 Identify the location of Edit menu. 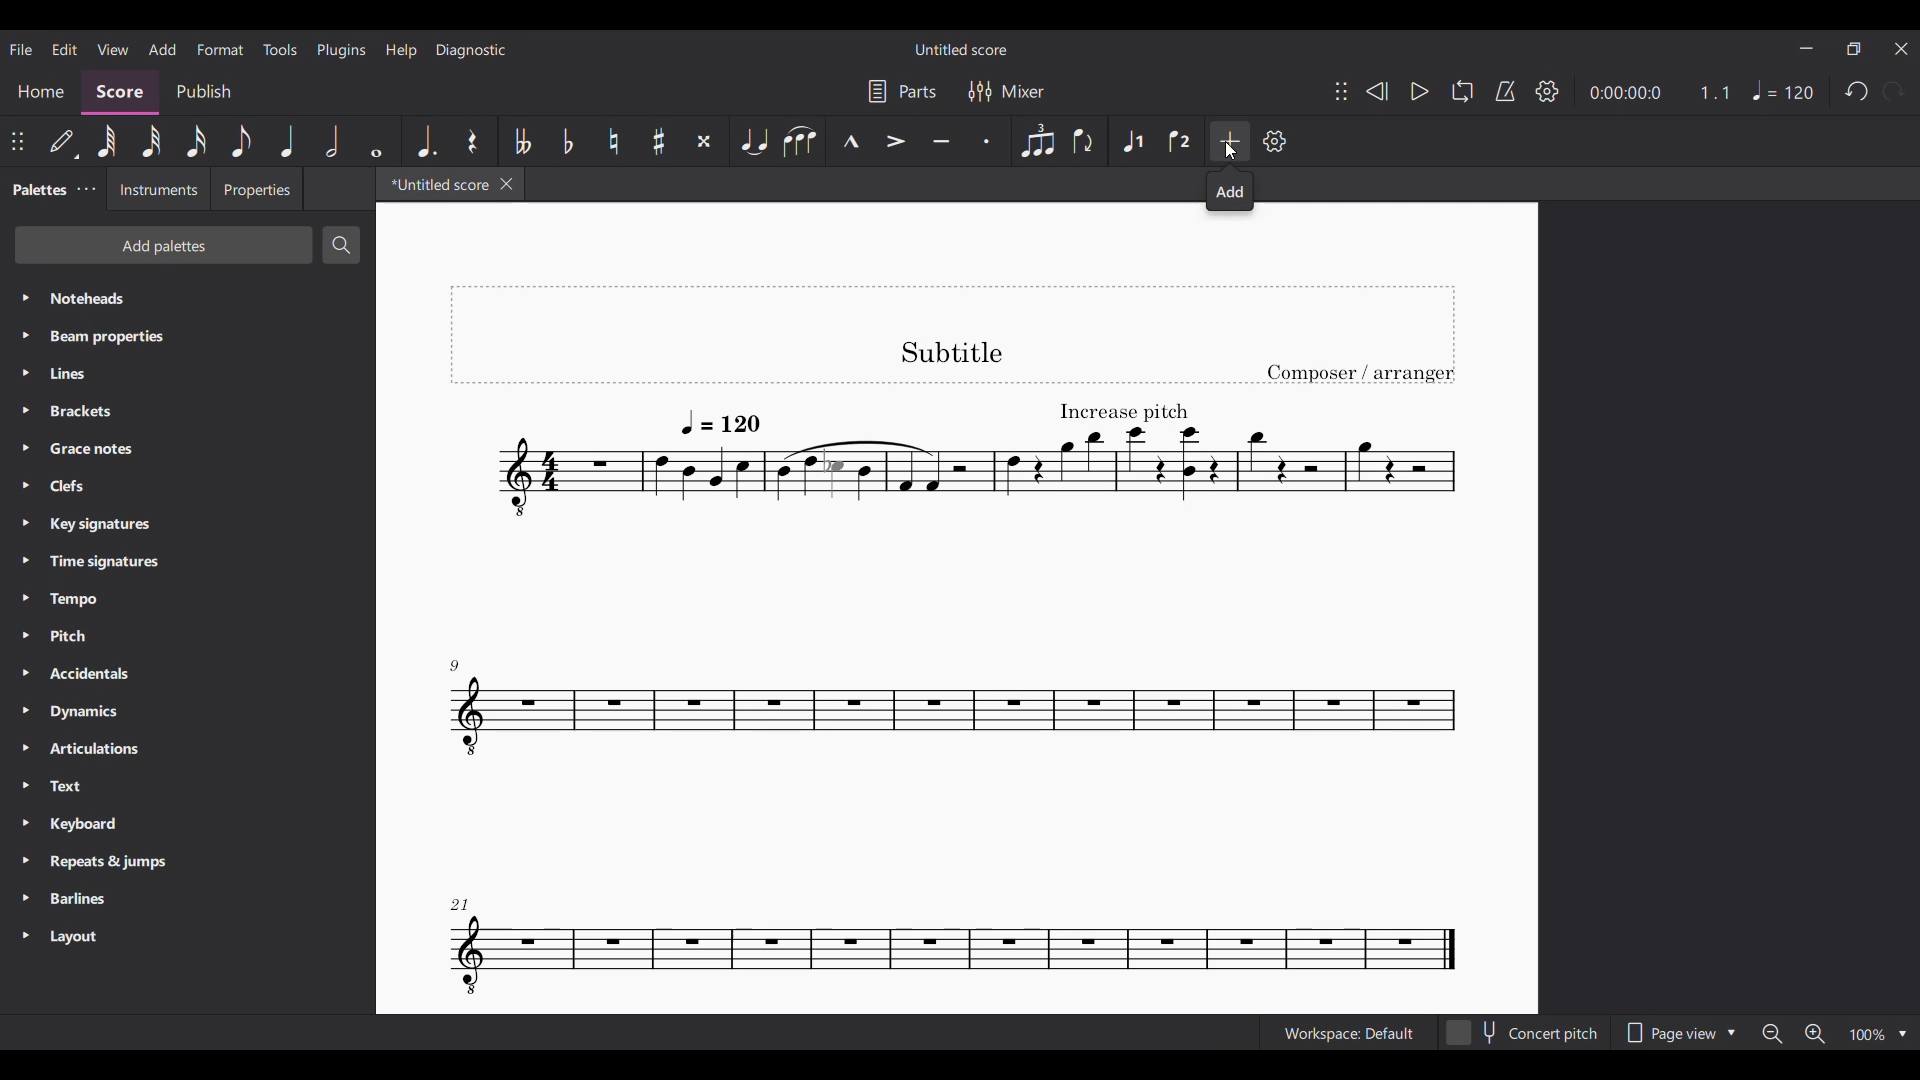
(64, 49).